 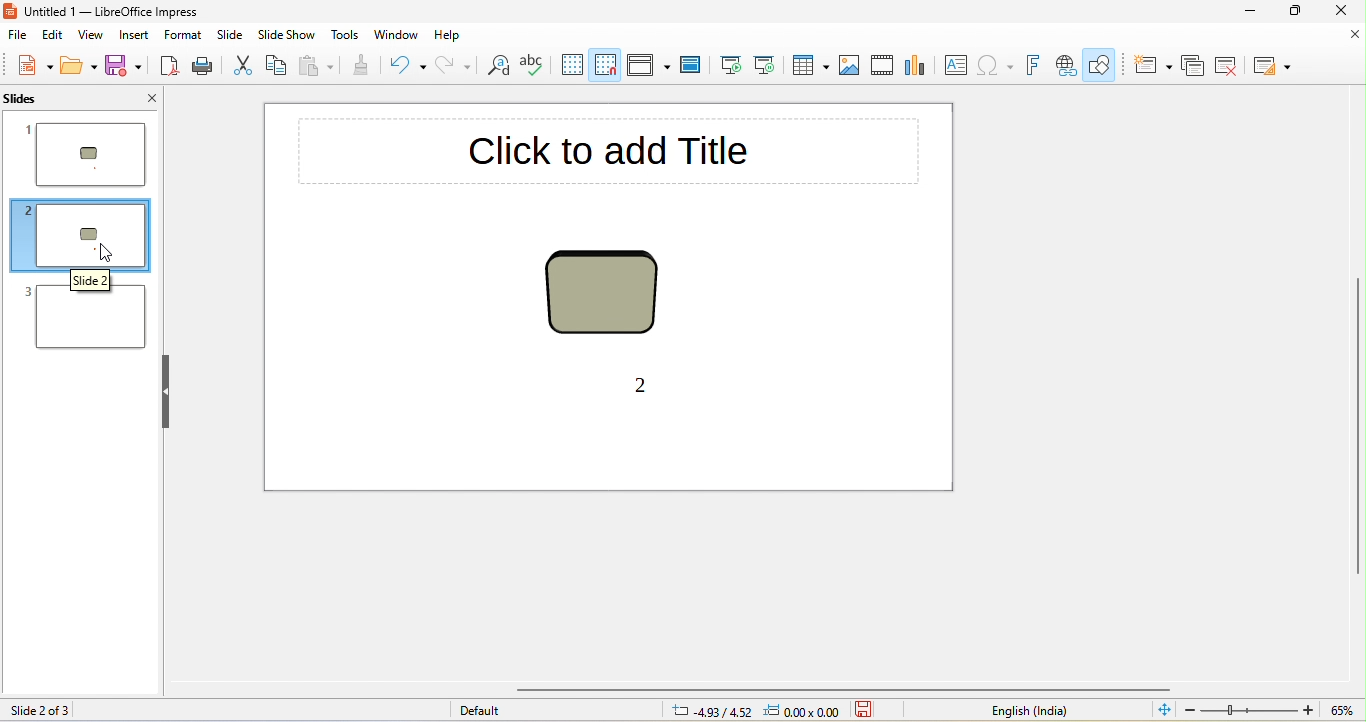 What do you see at coordinates (916, 64) in the screenshot?
I see `chat` at bounding box center [916, 64].